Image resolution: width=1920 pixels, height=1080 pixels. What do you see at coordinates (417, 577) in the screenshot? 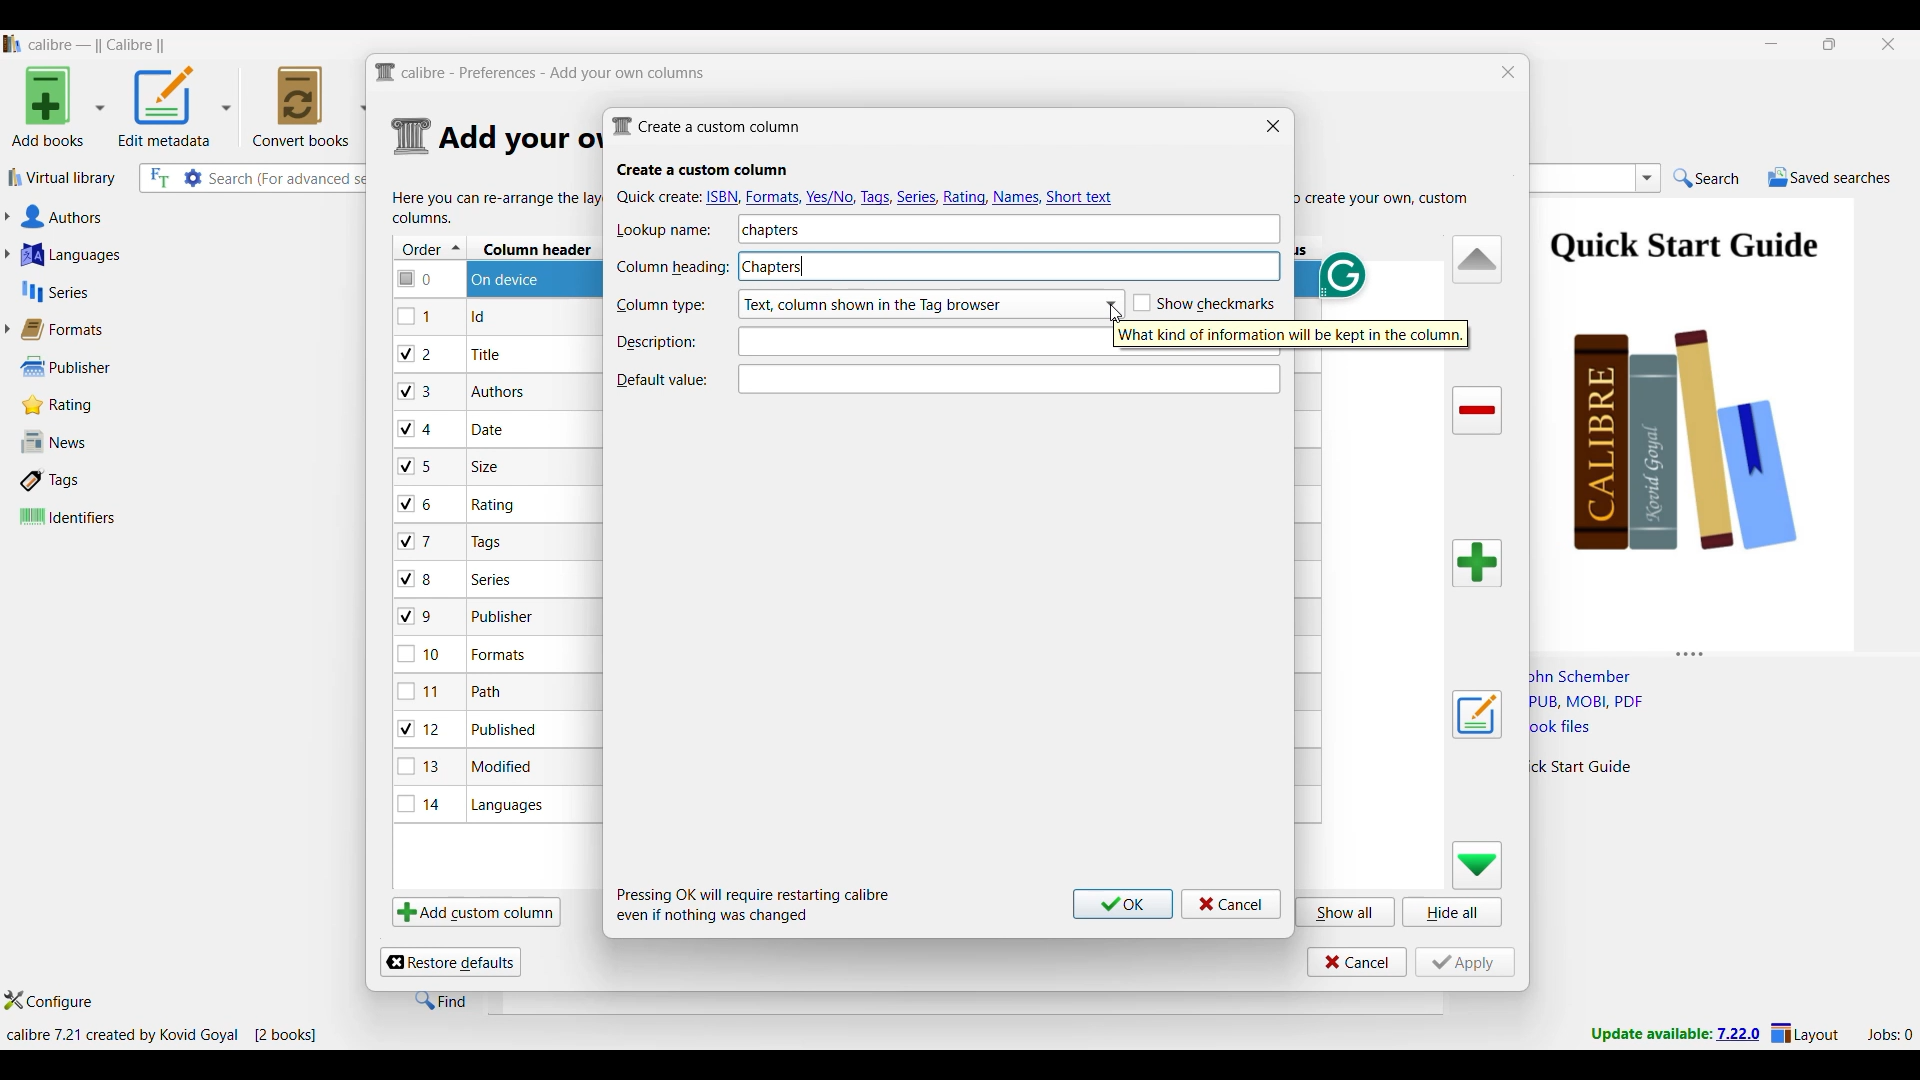
I see `checkbox - 8` at bounding box center [417, 577].